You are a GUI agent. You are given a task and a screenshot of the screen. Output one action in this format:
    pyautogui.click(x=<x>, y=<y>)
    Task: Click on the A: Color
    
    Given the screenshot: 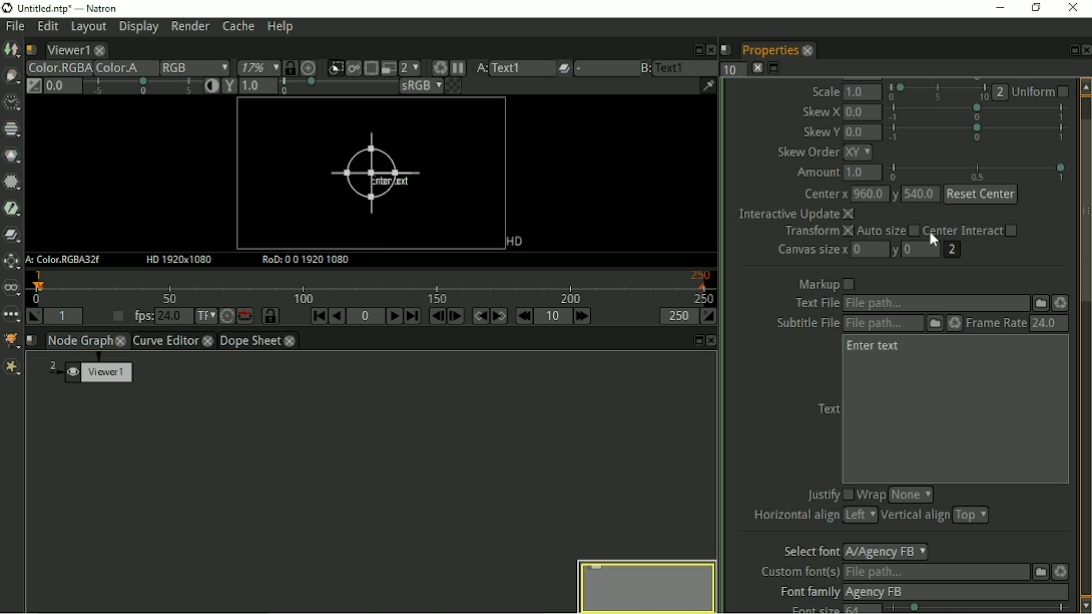 What is the action you would take?
    pyautogui.click(x=65, y=260)
    